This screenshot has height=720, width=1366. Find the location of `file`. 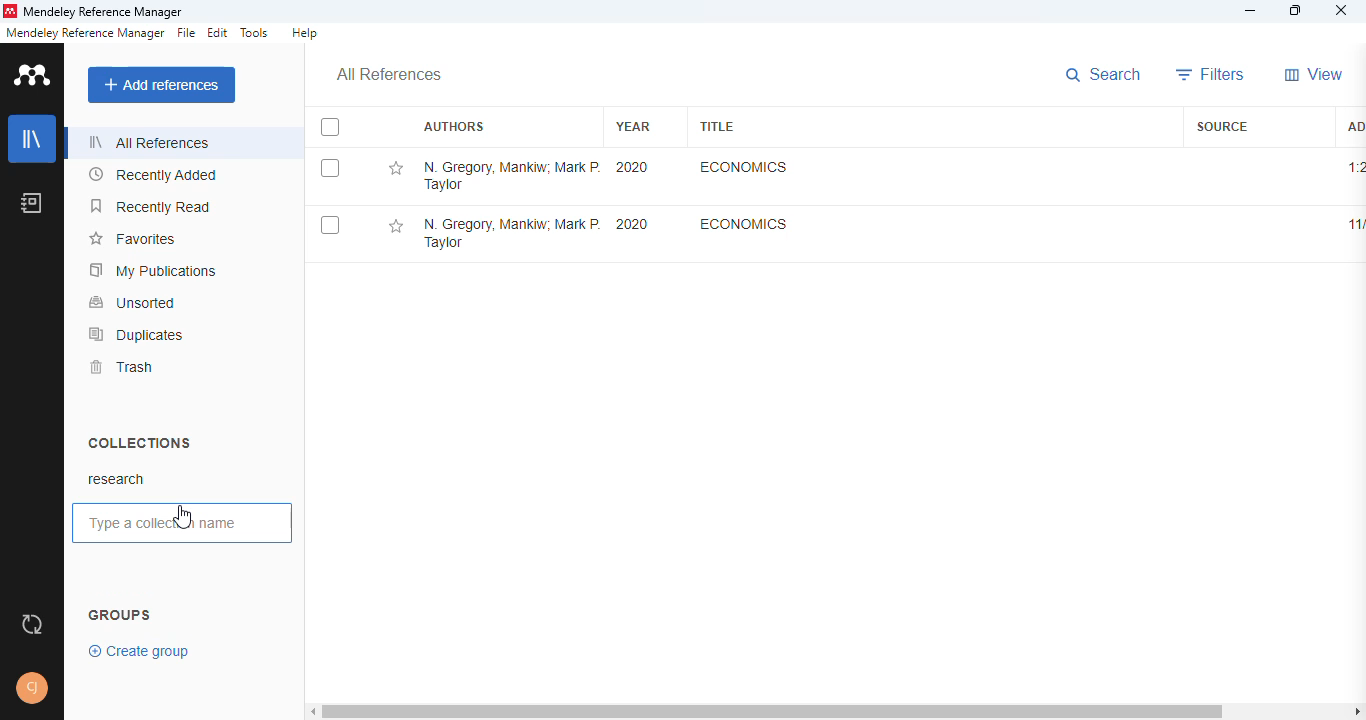

file is located at coordinates (186, 33).